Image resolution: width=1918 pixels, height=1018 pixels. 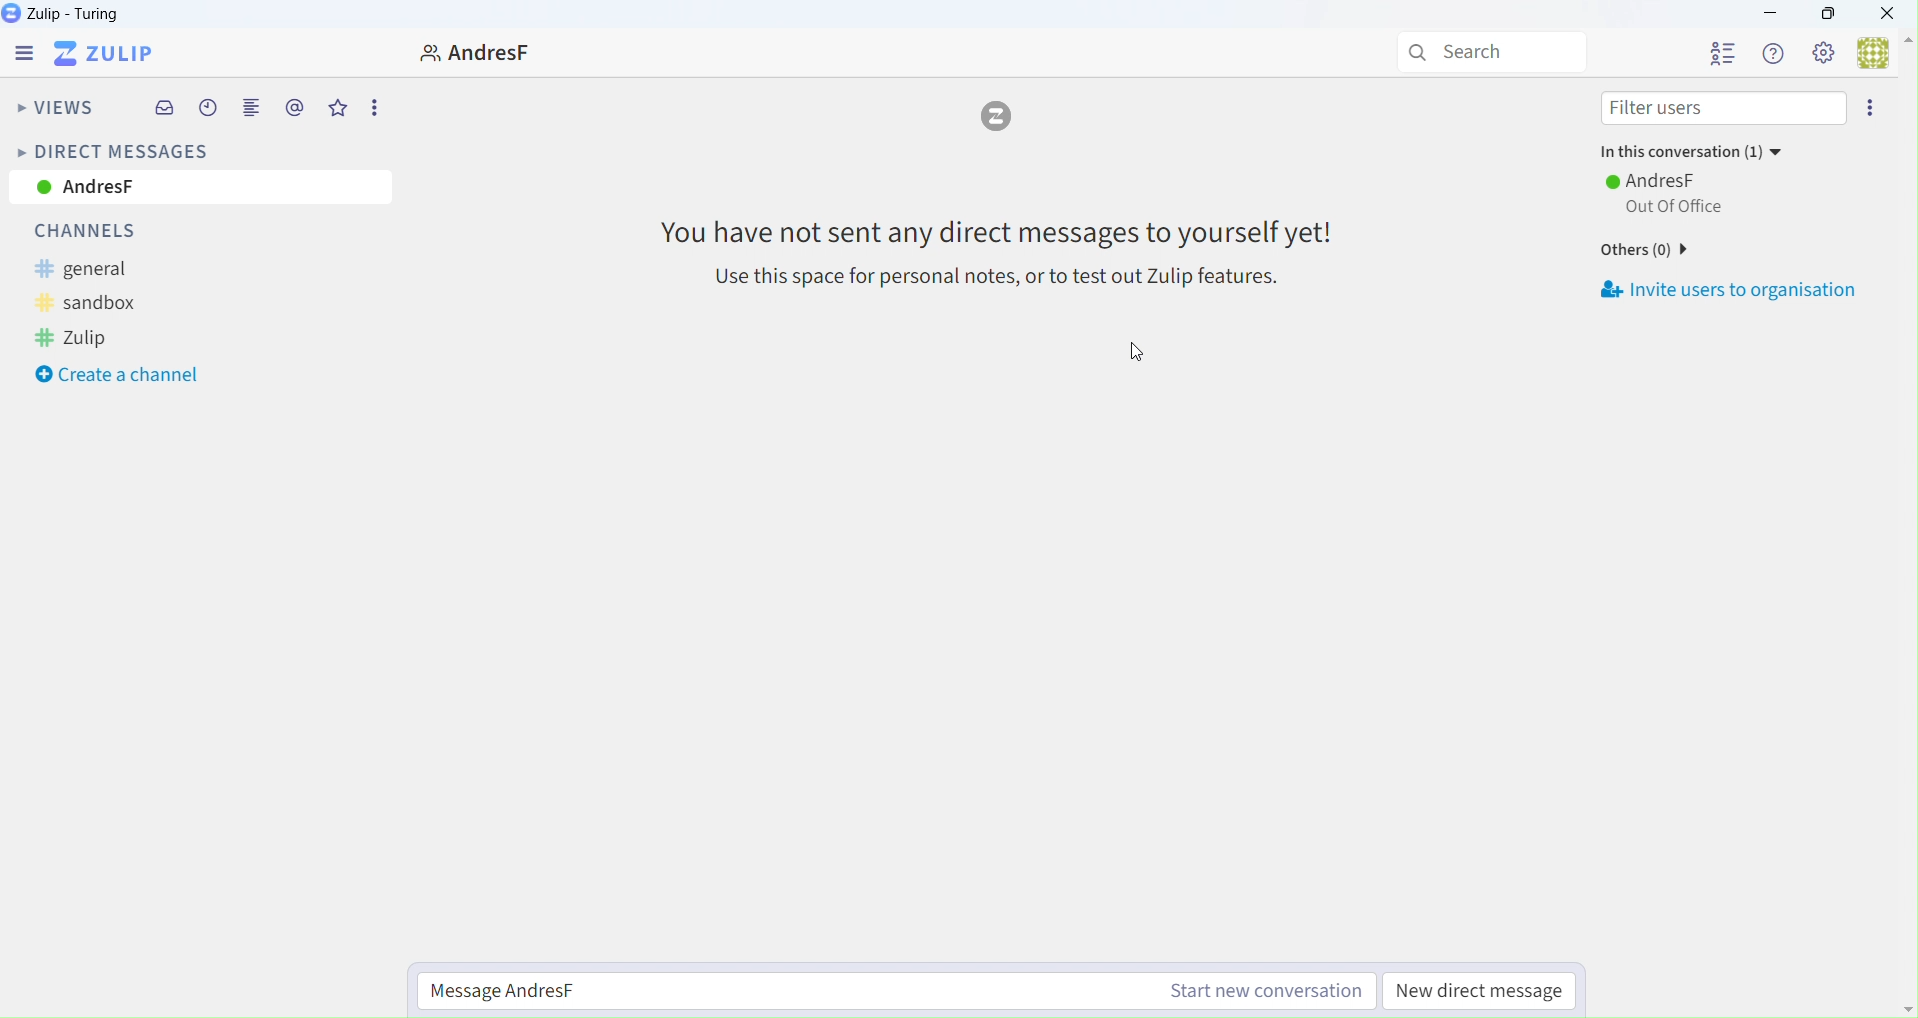 I want to click on Views, so click(x=55, y=110).